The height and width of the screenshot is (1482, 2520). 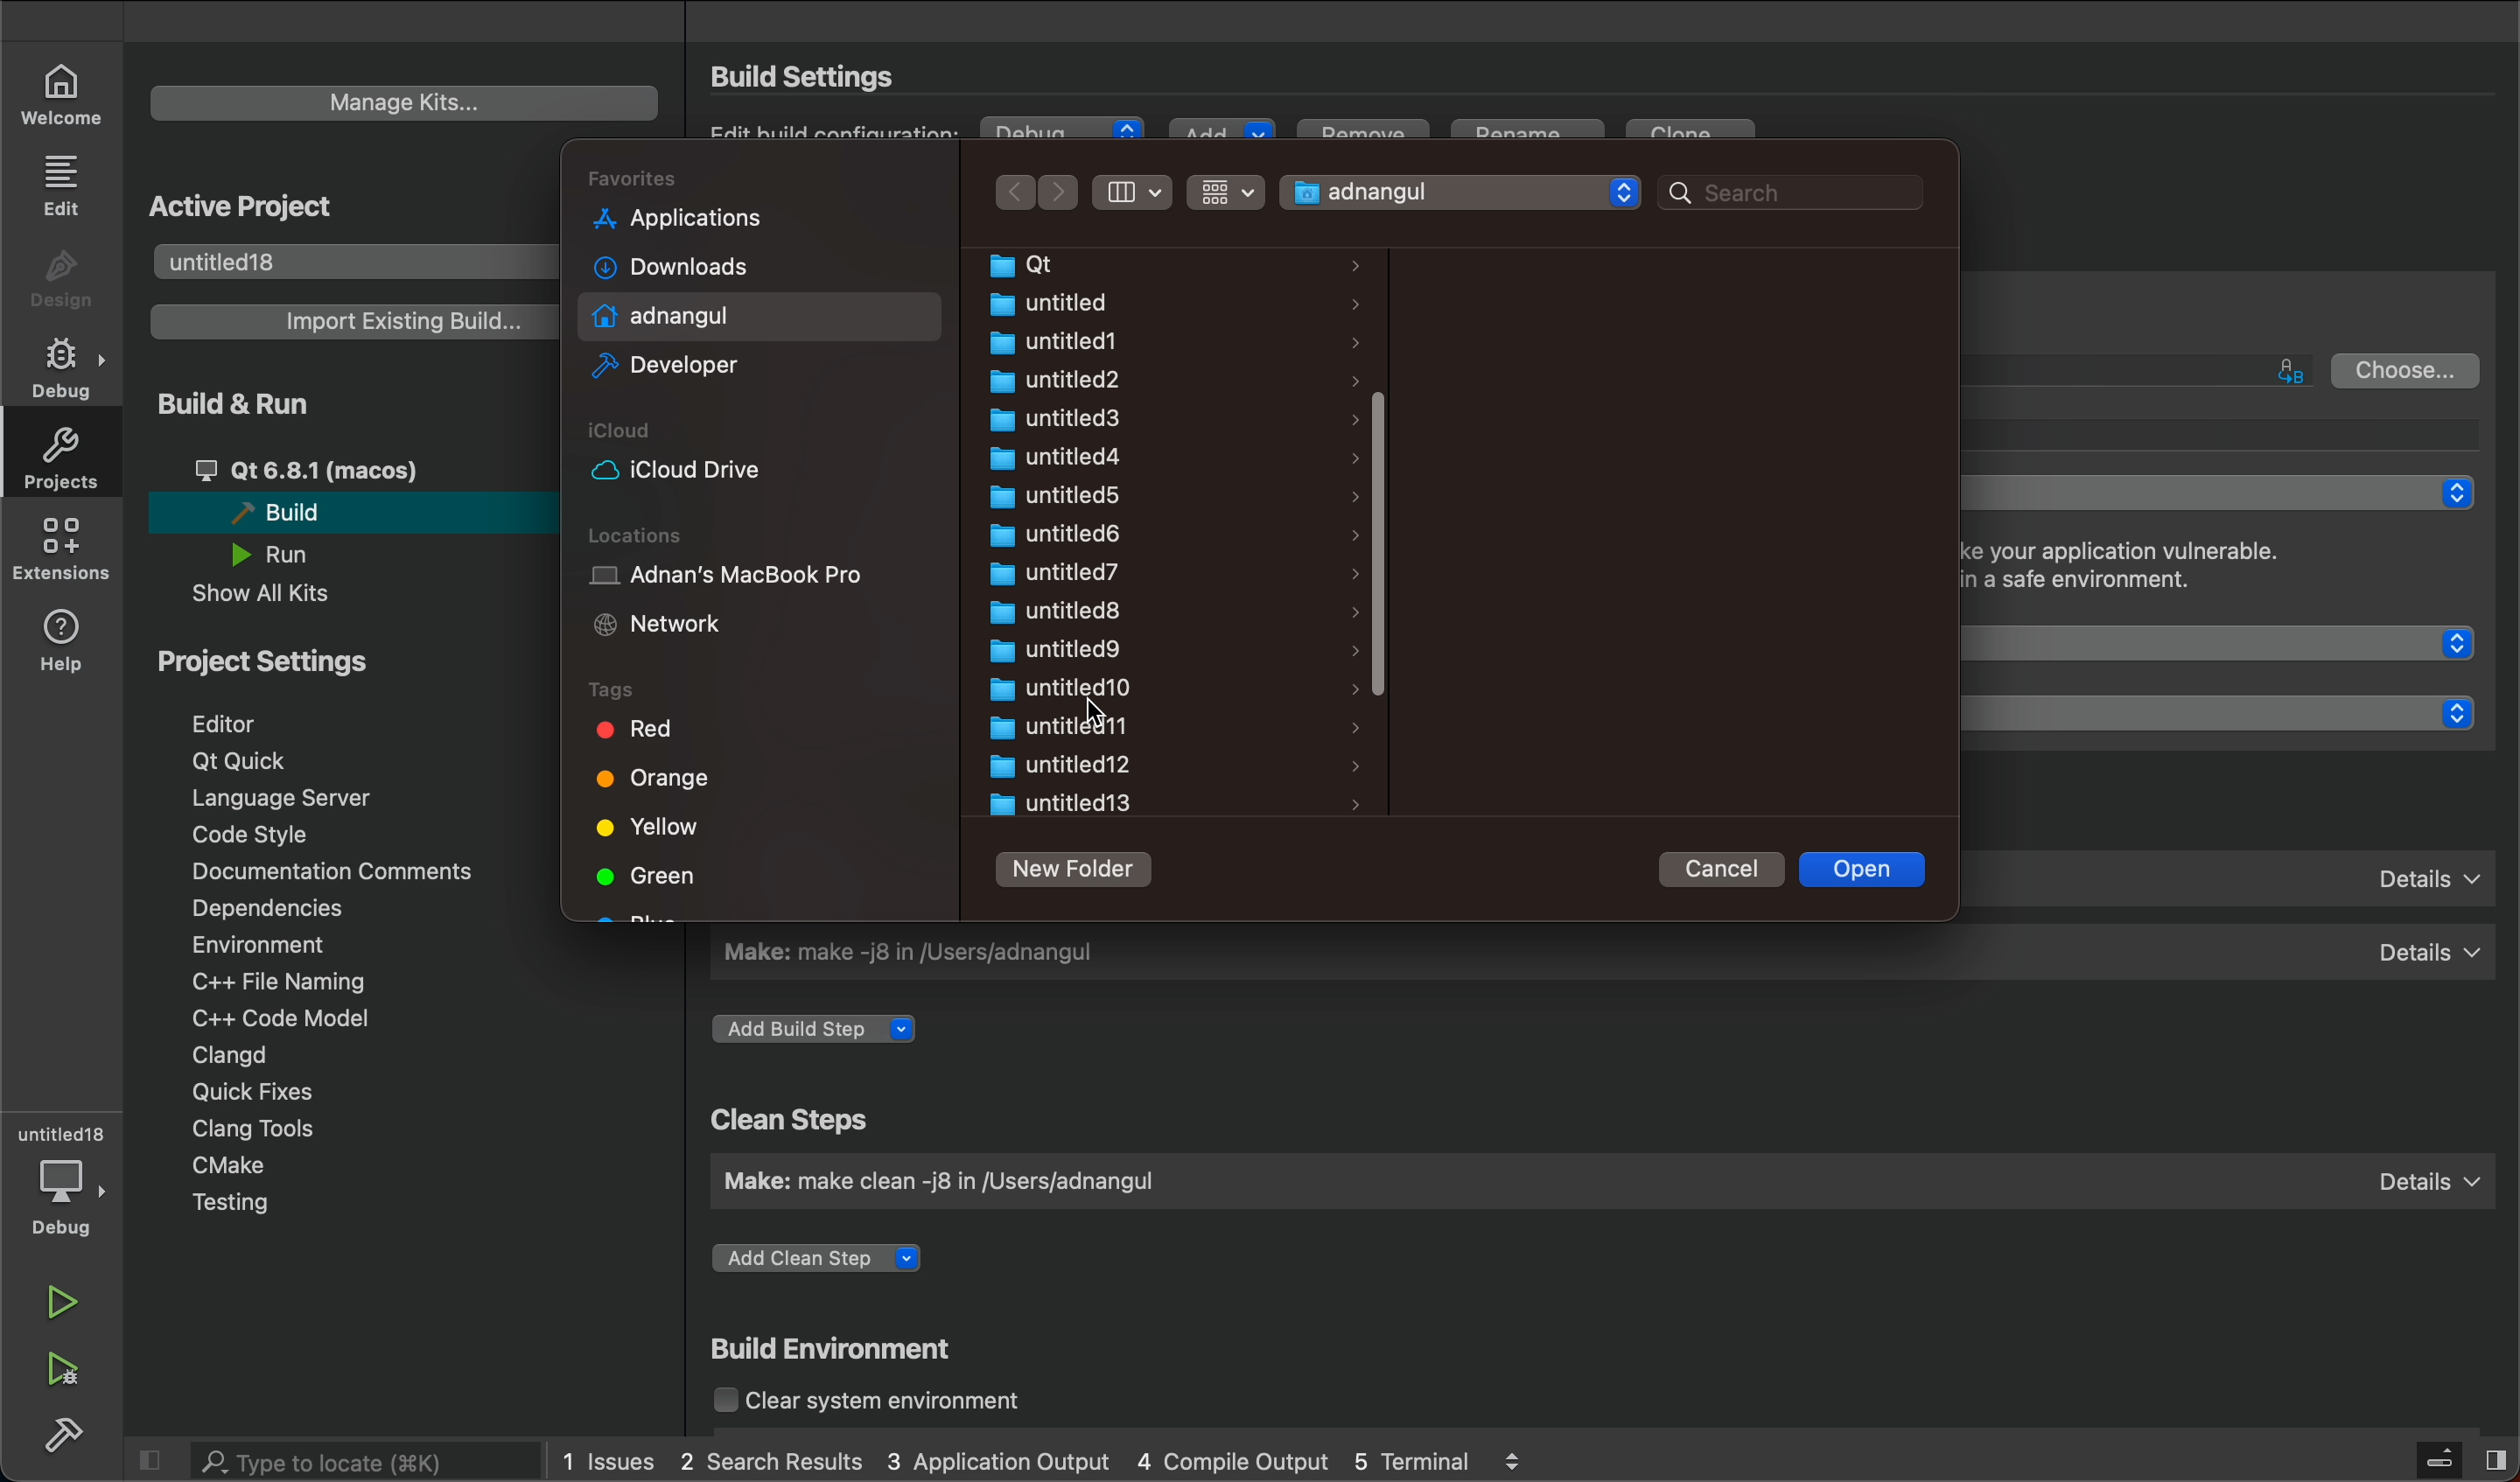 I want to click on Adnan's MacBook Pro, so click(x=715, y=574).